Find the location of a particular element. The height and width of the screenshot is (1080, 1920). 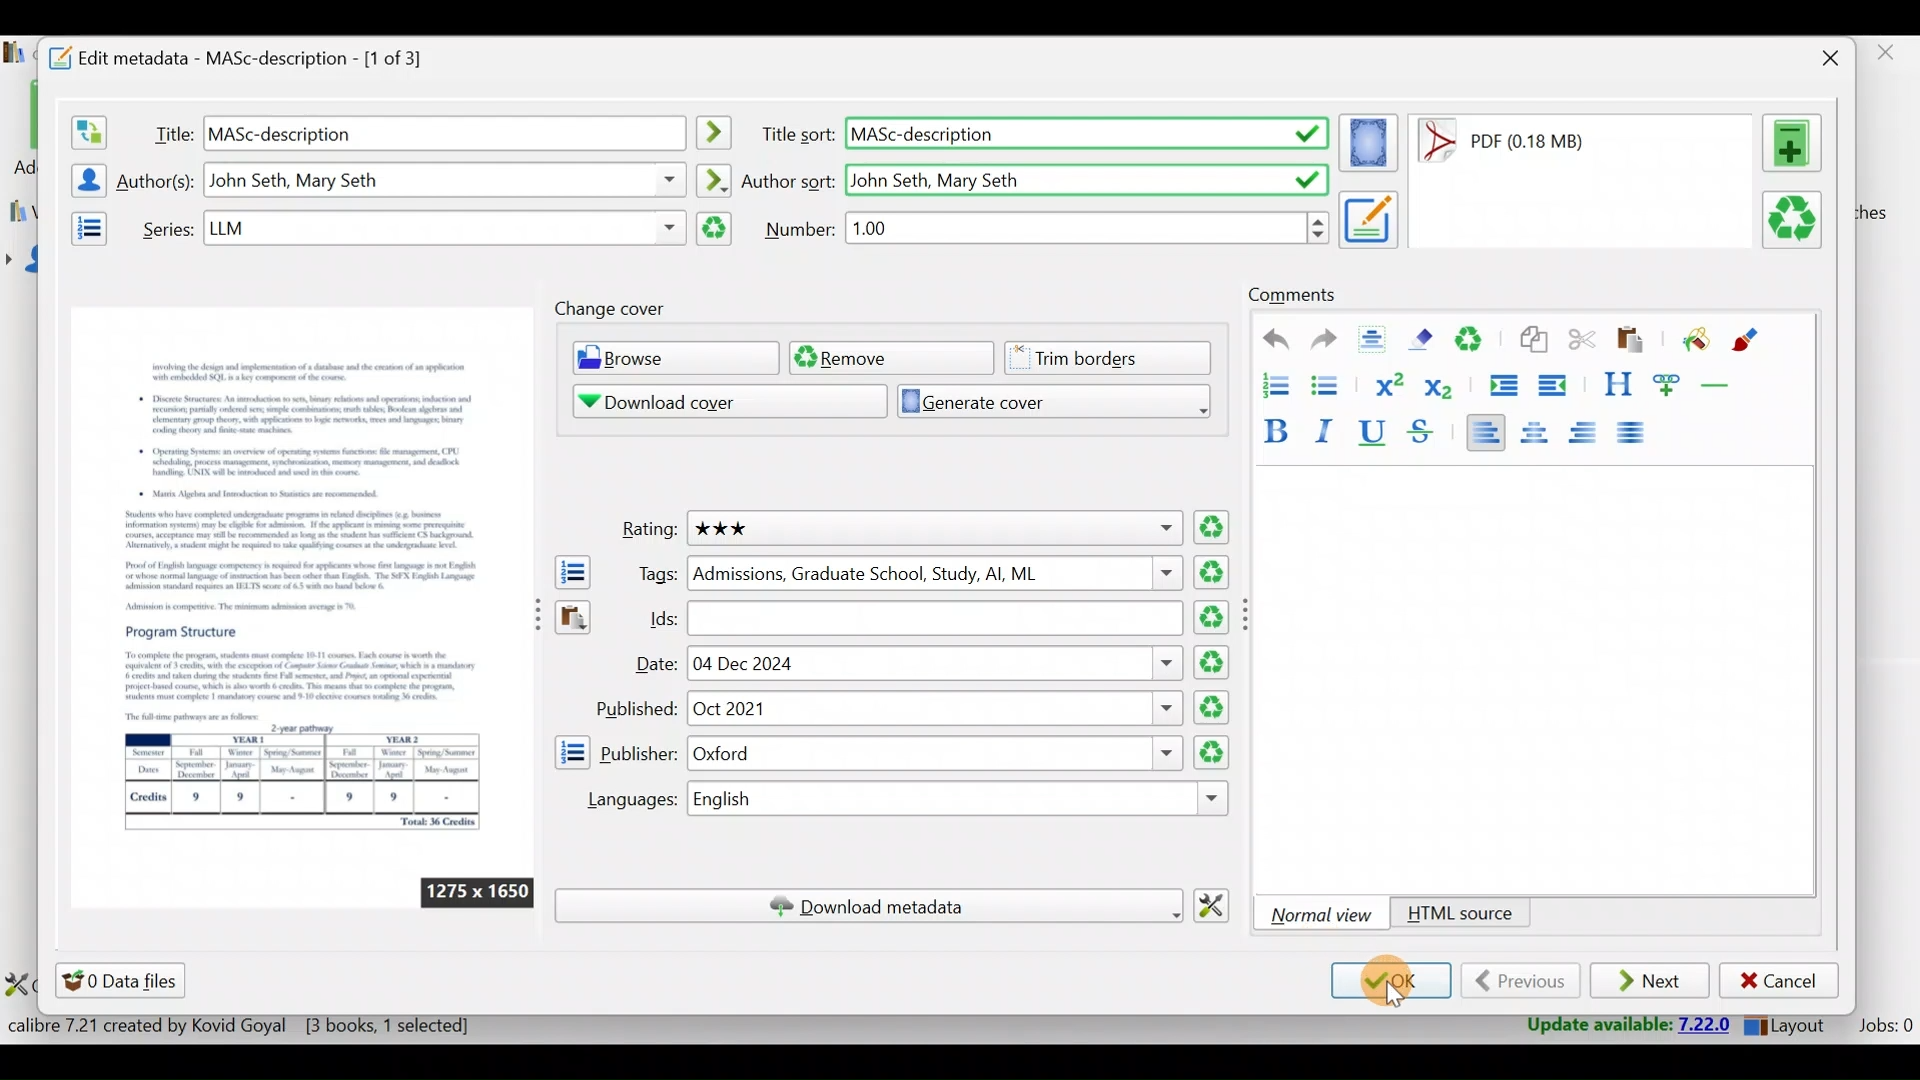

Cancel is located at coordinates (1779, 981).